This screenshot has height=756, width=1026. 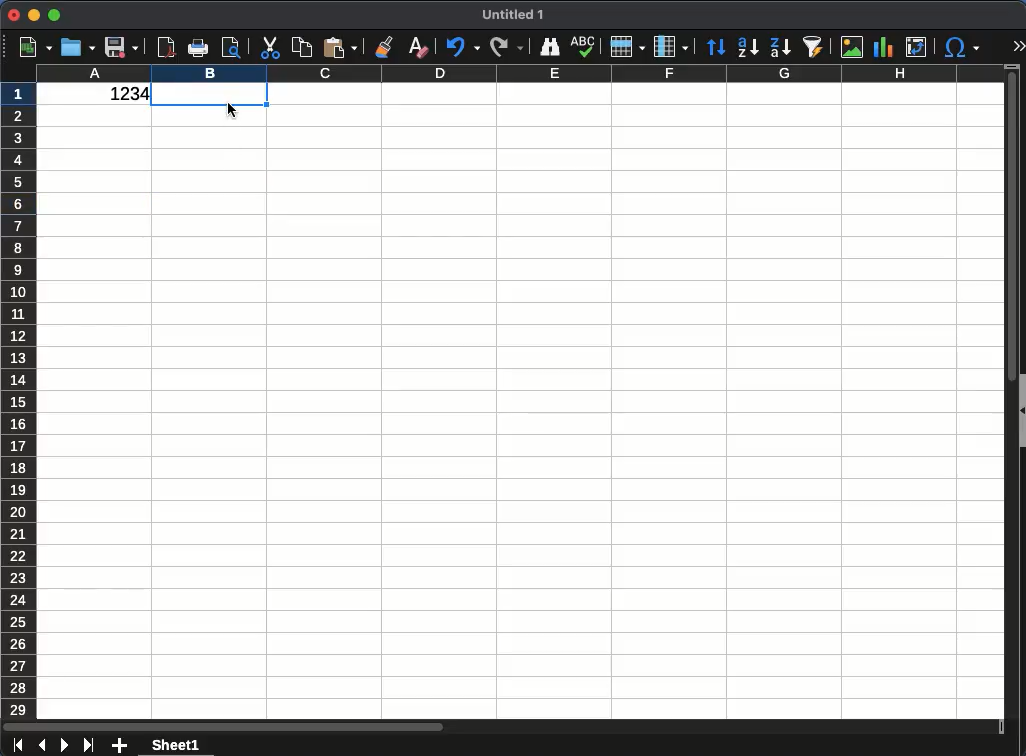 What do you see at coordinates (625, 47) in the screenshot?
I see `row` at bounding box center [625, 47].